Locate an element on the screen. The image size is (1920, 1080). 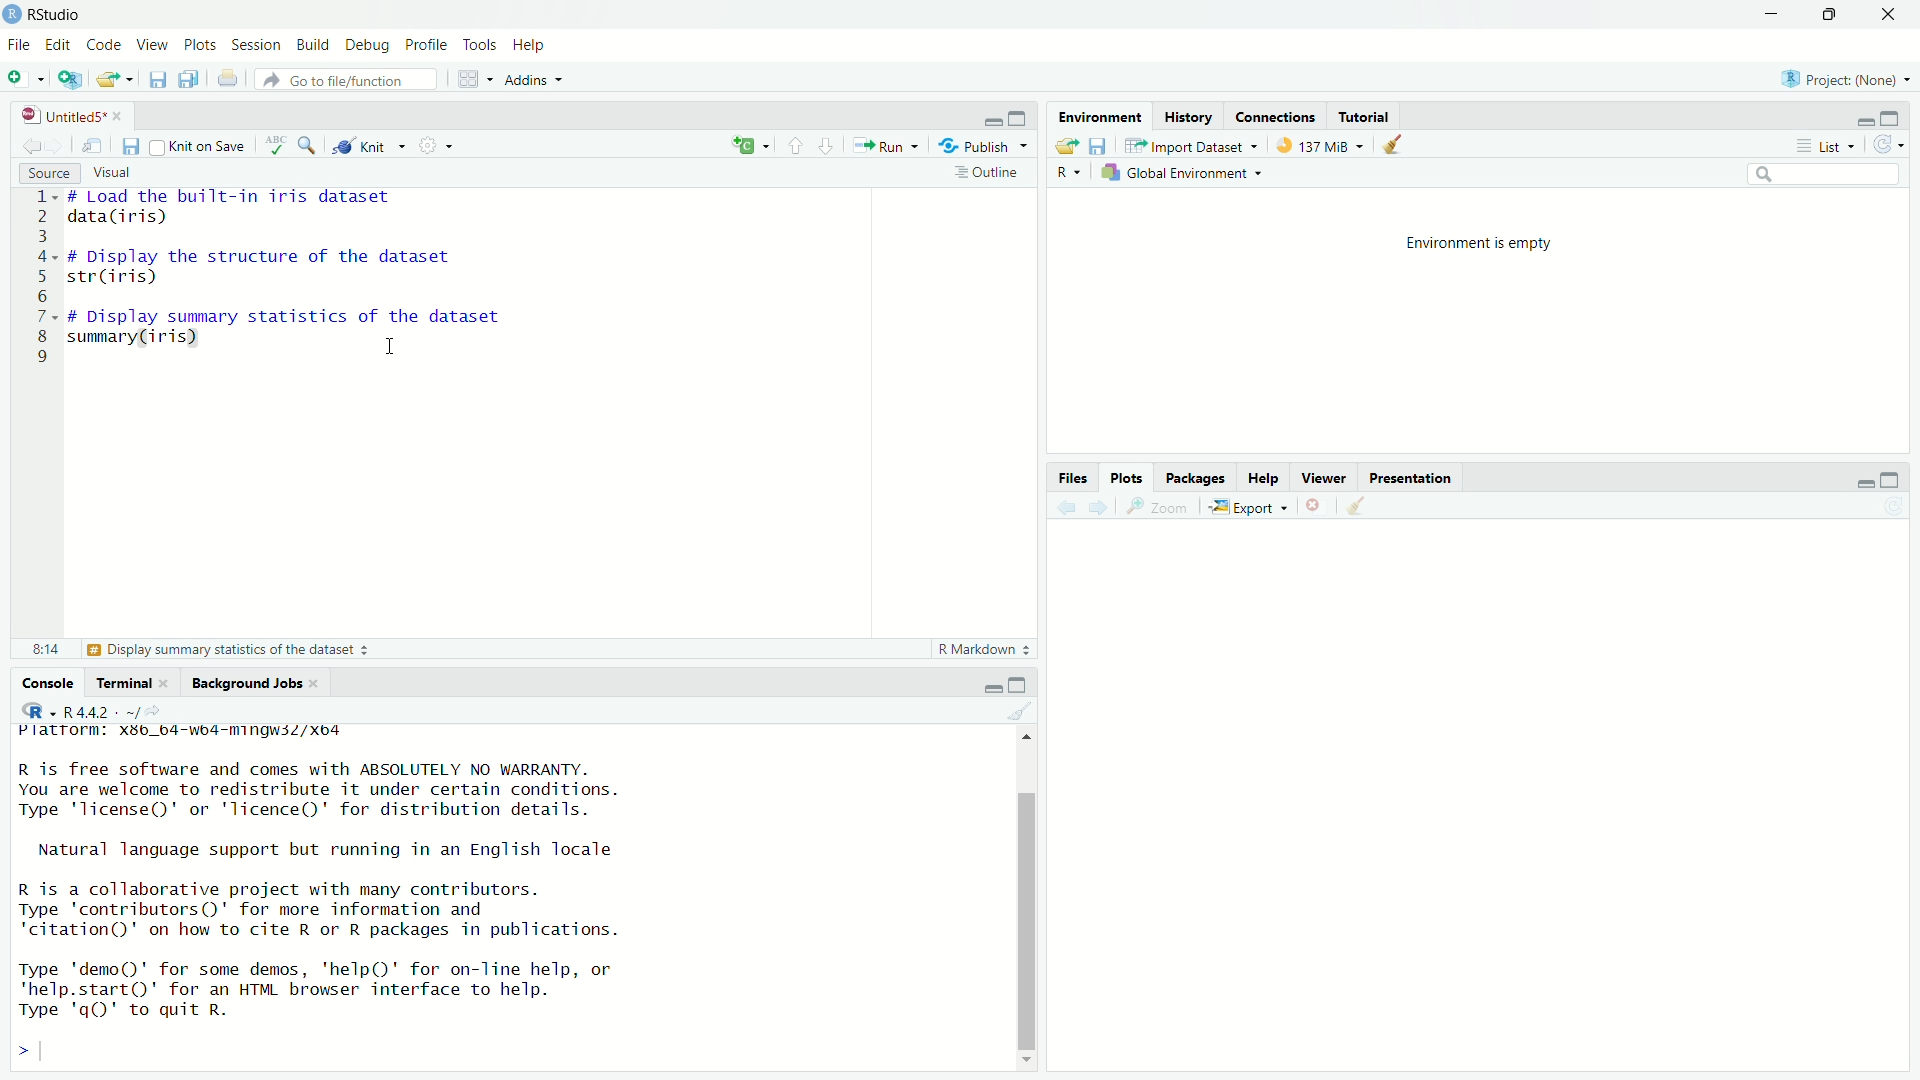
File is located at coordinates (20, 45).